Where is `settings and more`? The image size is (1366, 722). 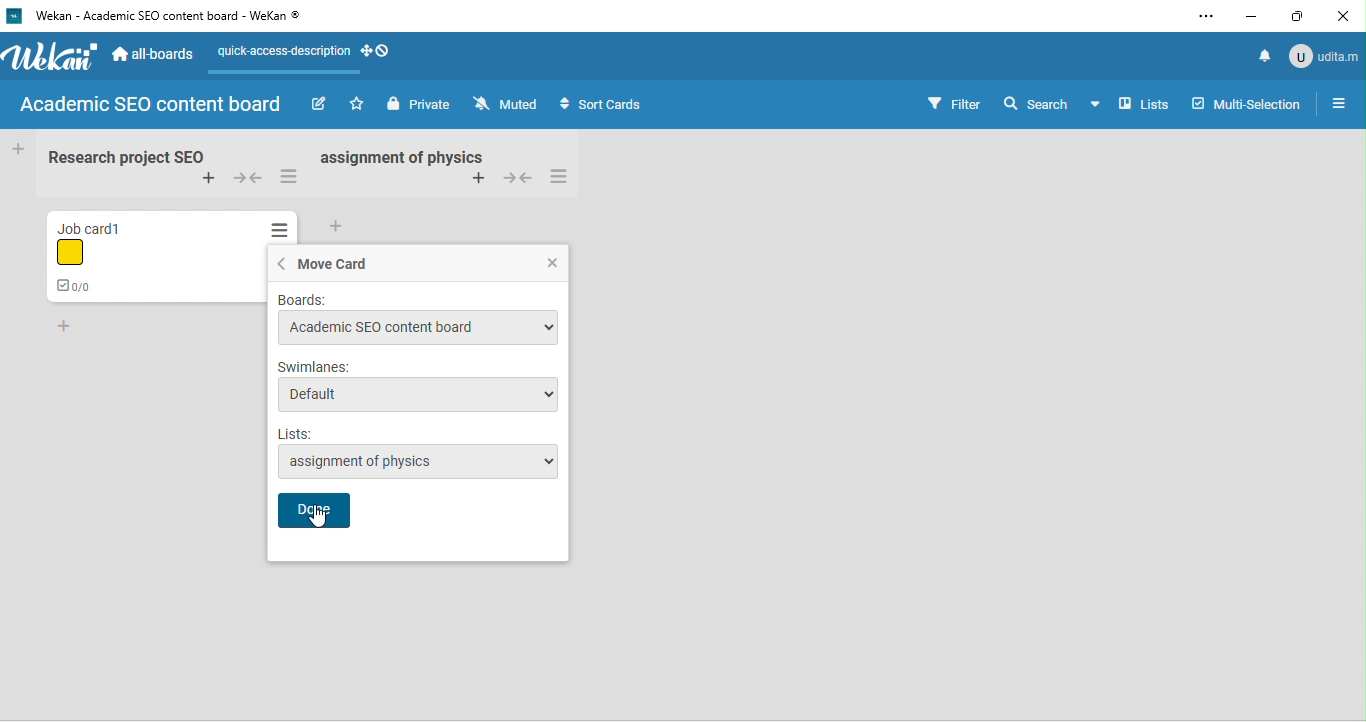
settings and more is located at coordinates (1205, 16).